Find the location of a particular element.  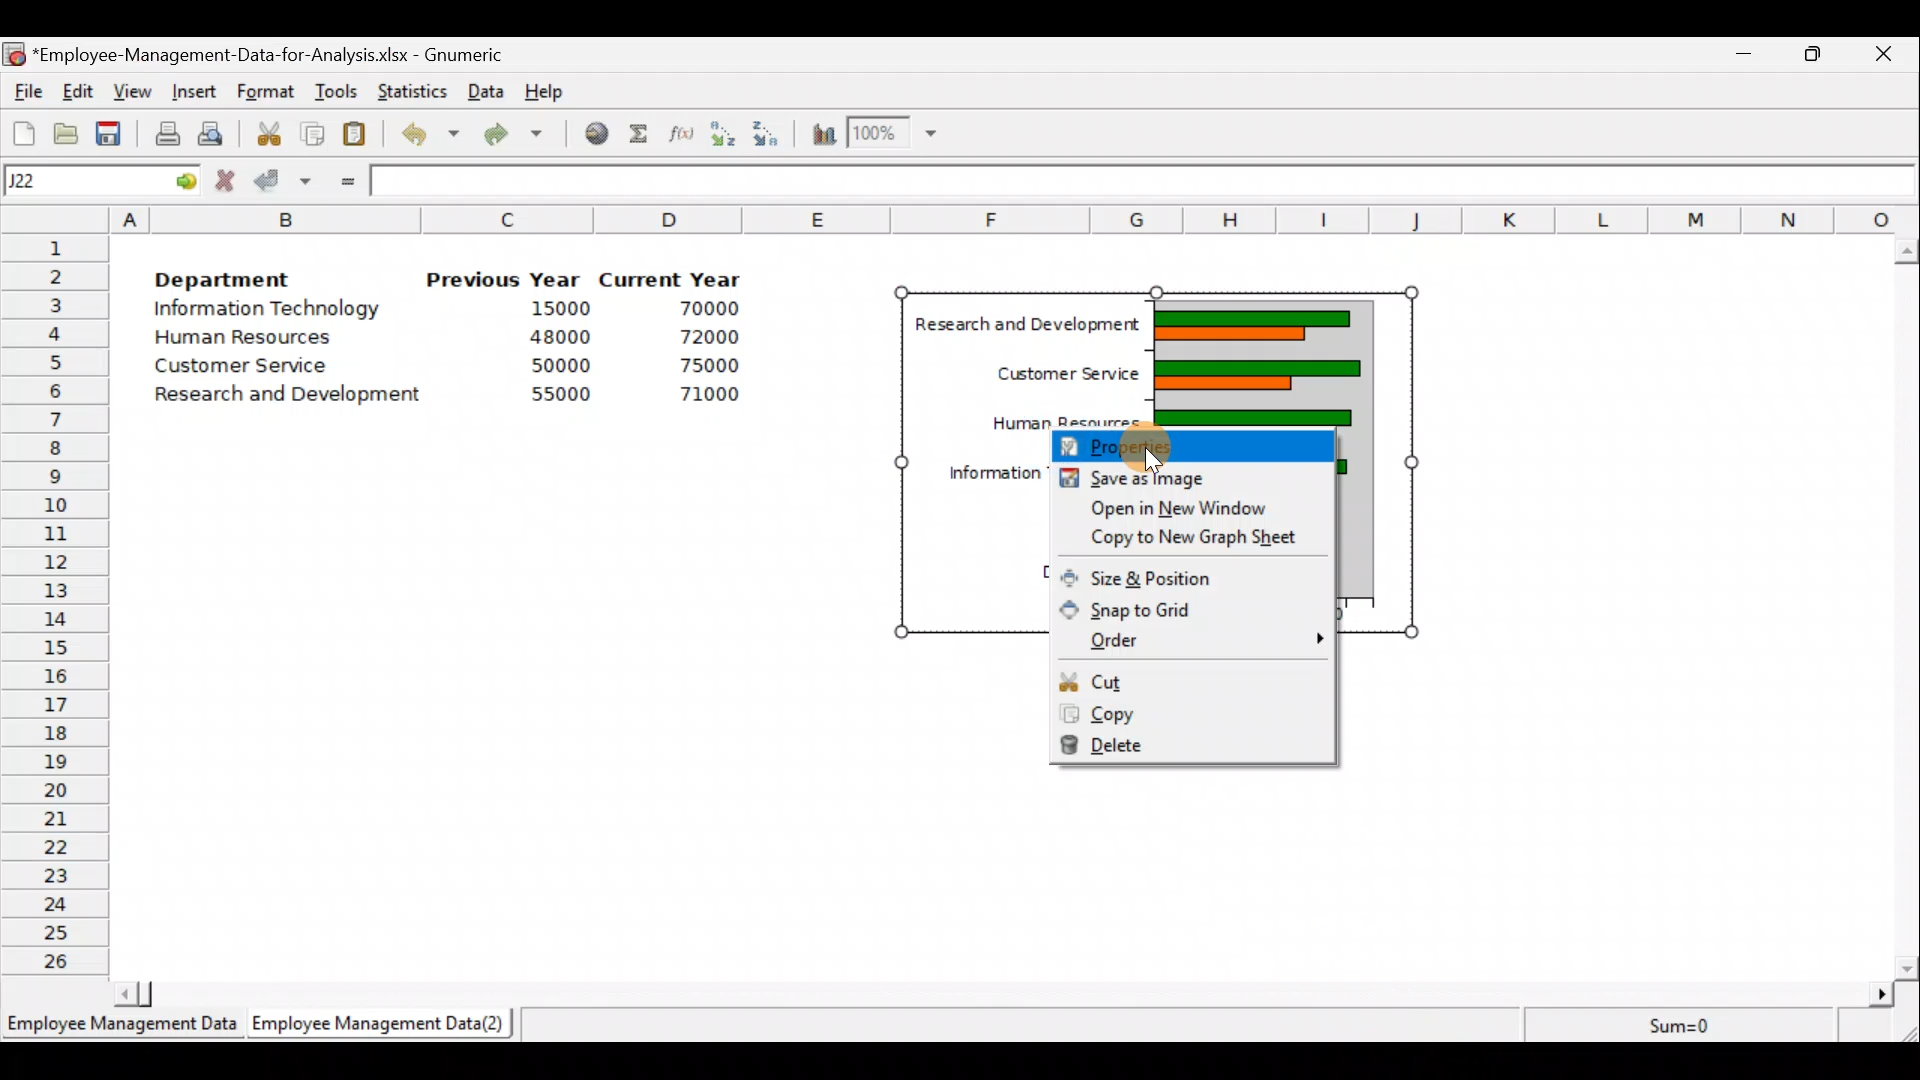

50000 is located at coordinates (557, 365).